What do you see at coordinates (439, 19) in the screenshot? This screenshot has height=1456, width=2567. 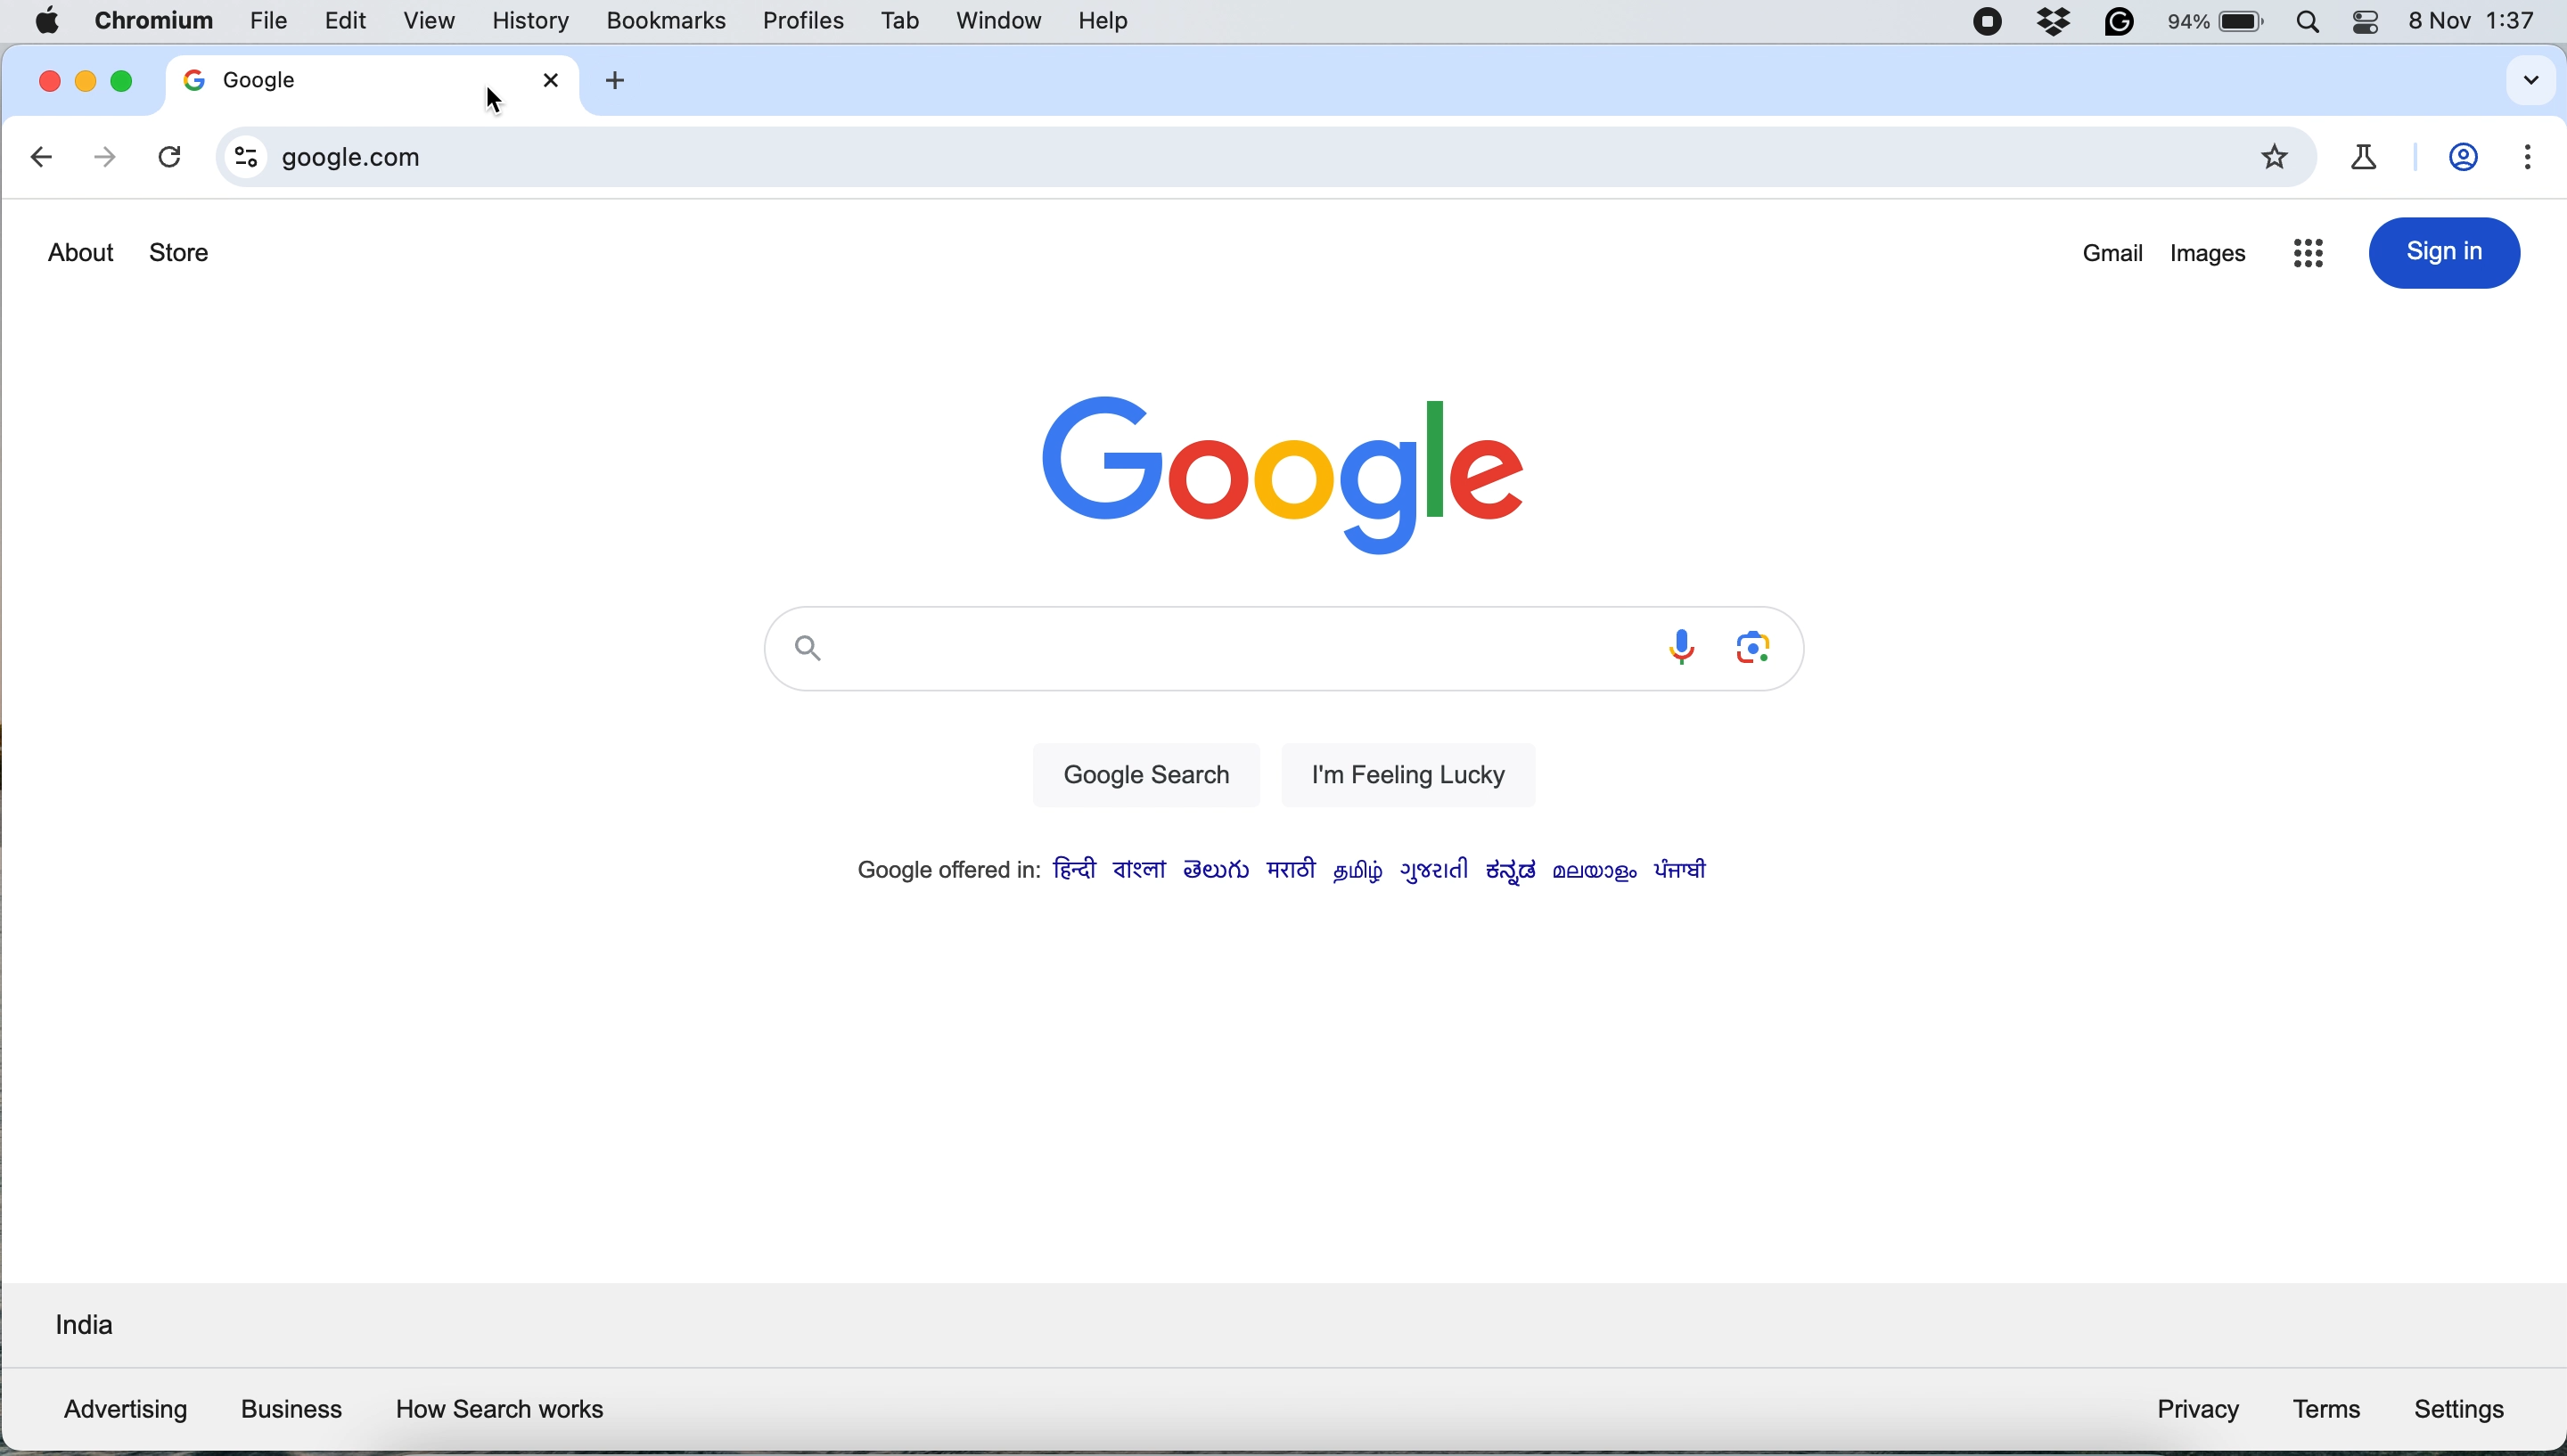 I see `view` at bounding box center [439, 19].